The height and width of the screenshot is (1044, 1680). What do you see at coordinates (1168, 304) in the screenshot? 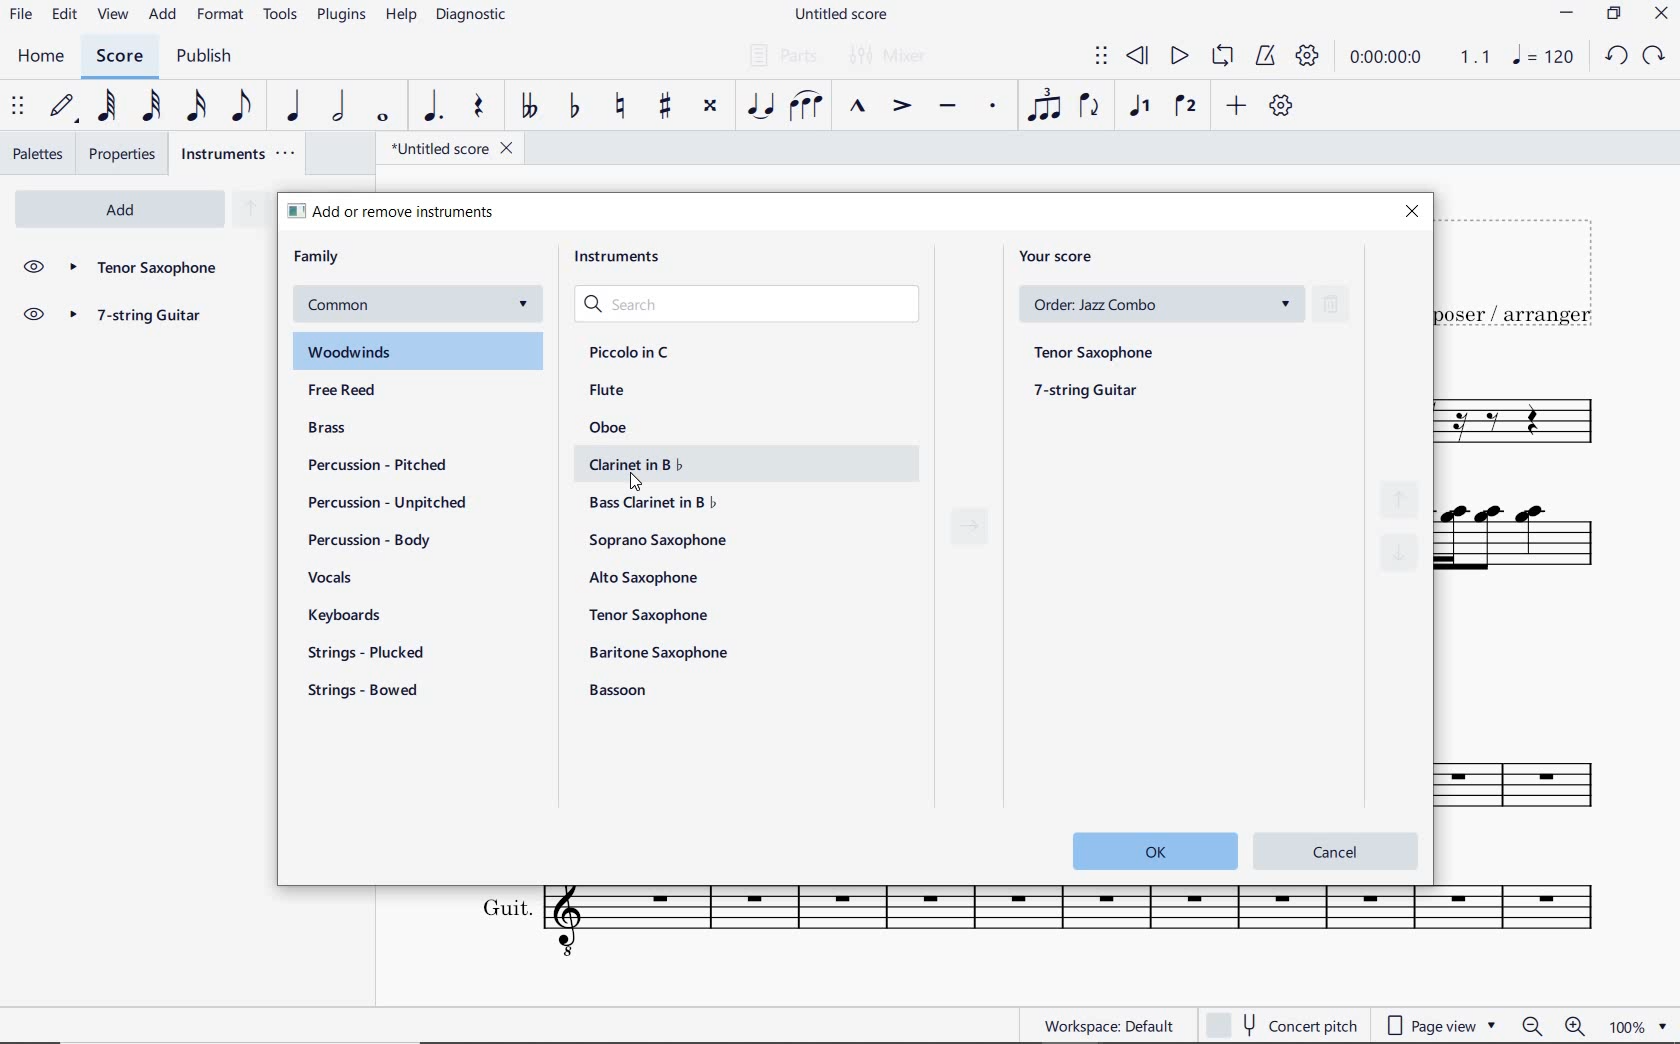
I see `order: Jazz Combo` at bounding box center [1168, 304].